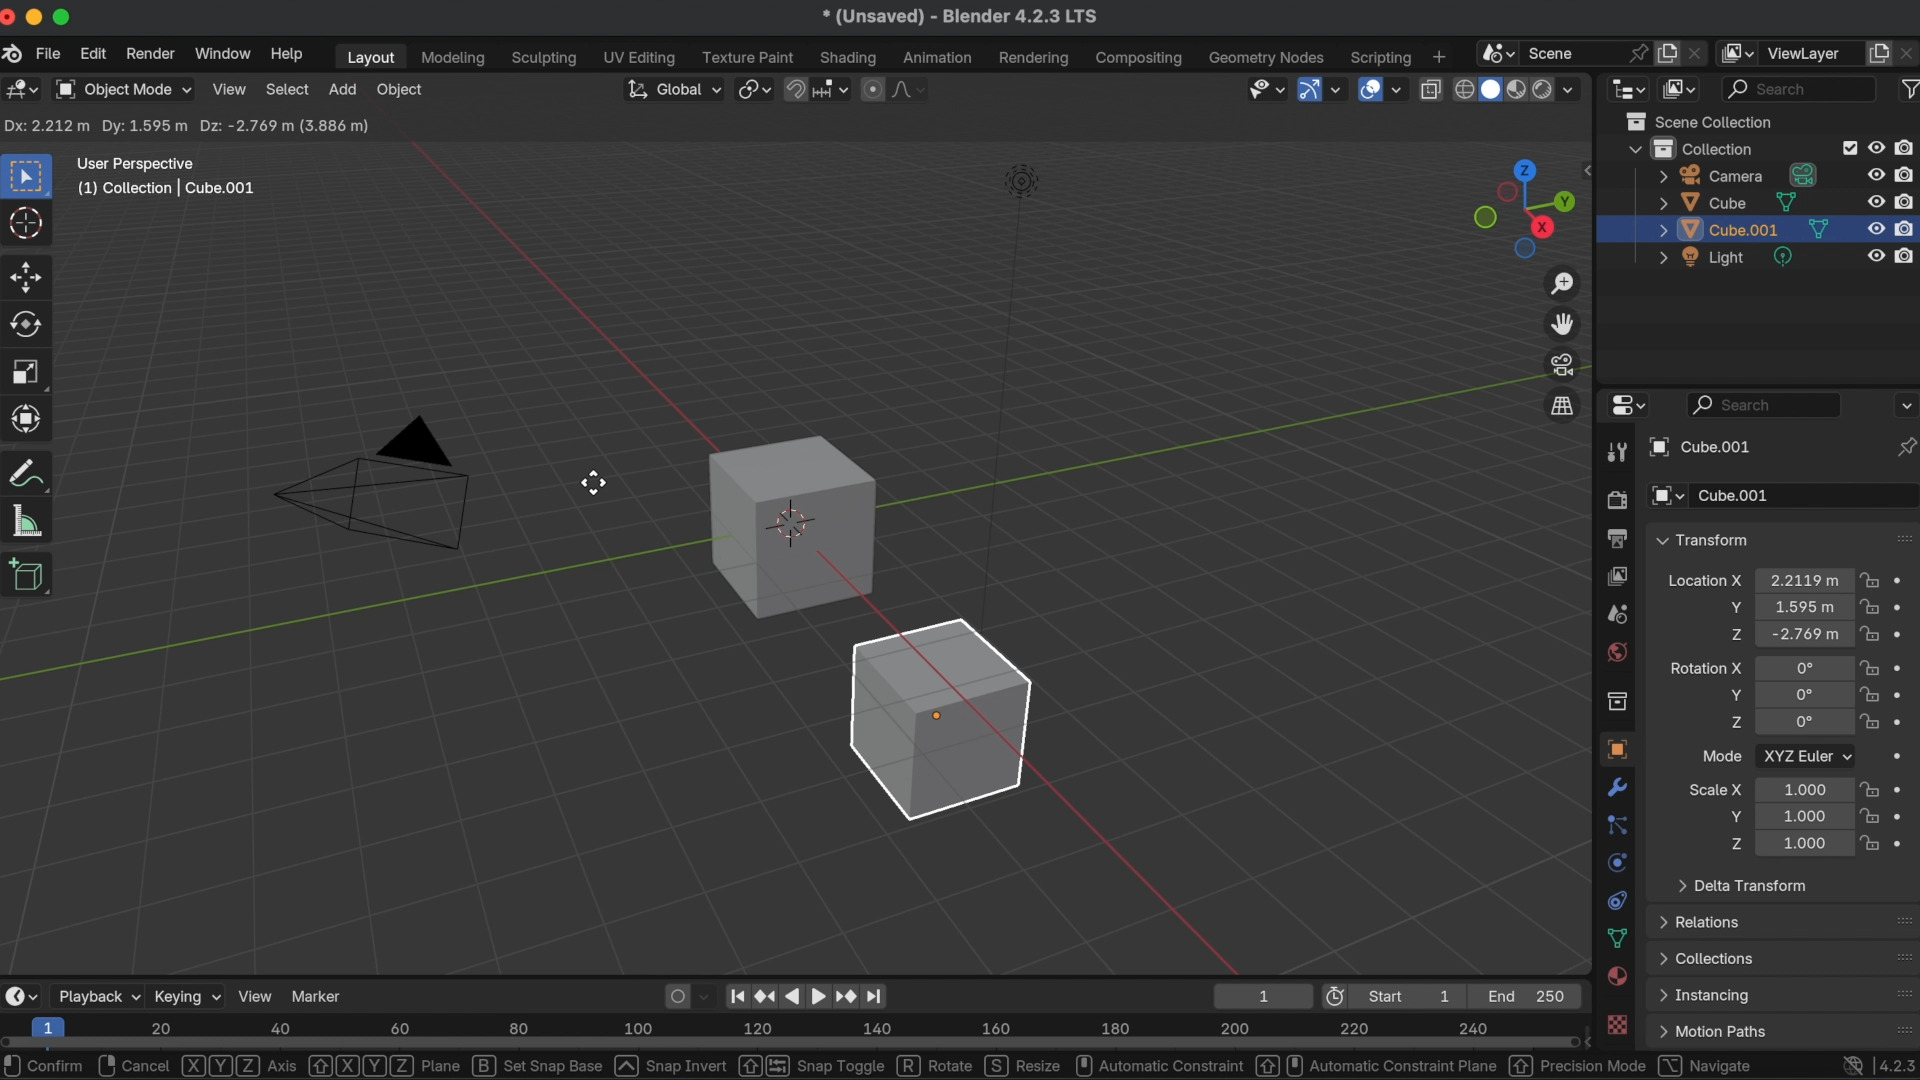 The height and width of the screenshot is (1080, 1920). I want to click on delete scene, so click(1698, 50).